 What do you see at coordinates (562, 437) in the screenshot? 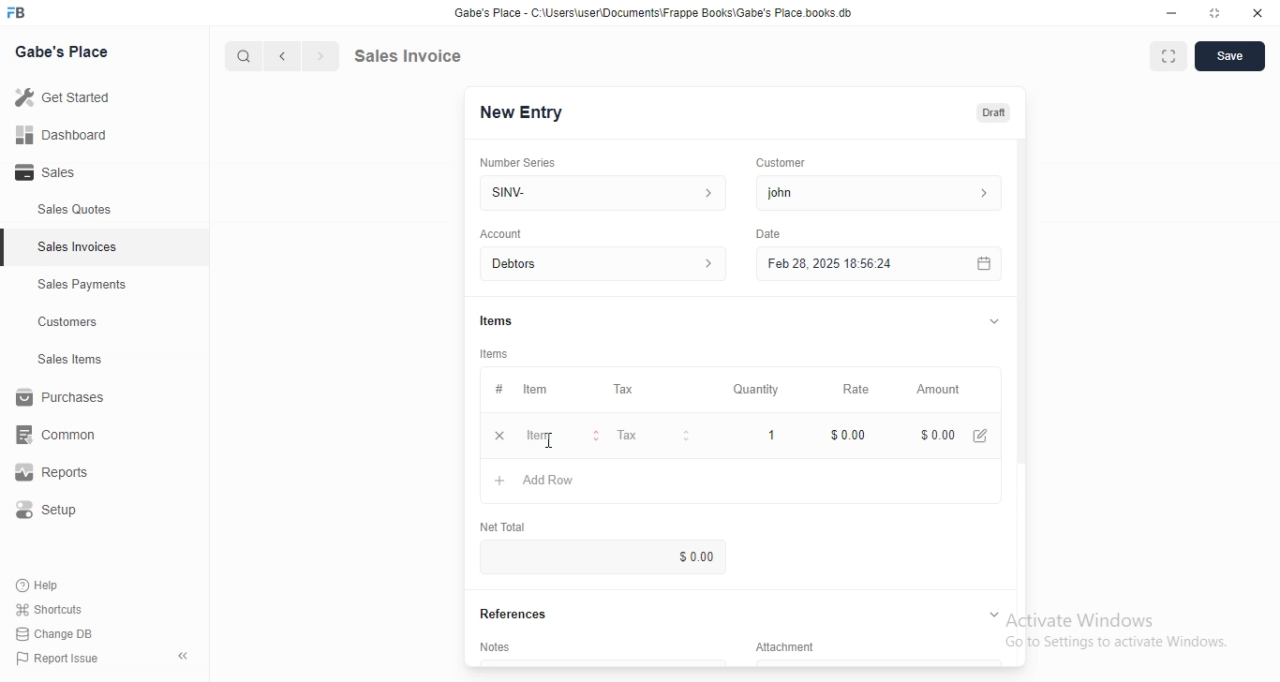
I see `Item` at bounding box center [562, 437].